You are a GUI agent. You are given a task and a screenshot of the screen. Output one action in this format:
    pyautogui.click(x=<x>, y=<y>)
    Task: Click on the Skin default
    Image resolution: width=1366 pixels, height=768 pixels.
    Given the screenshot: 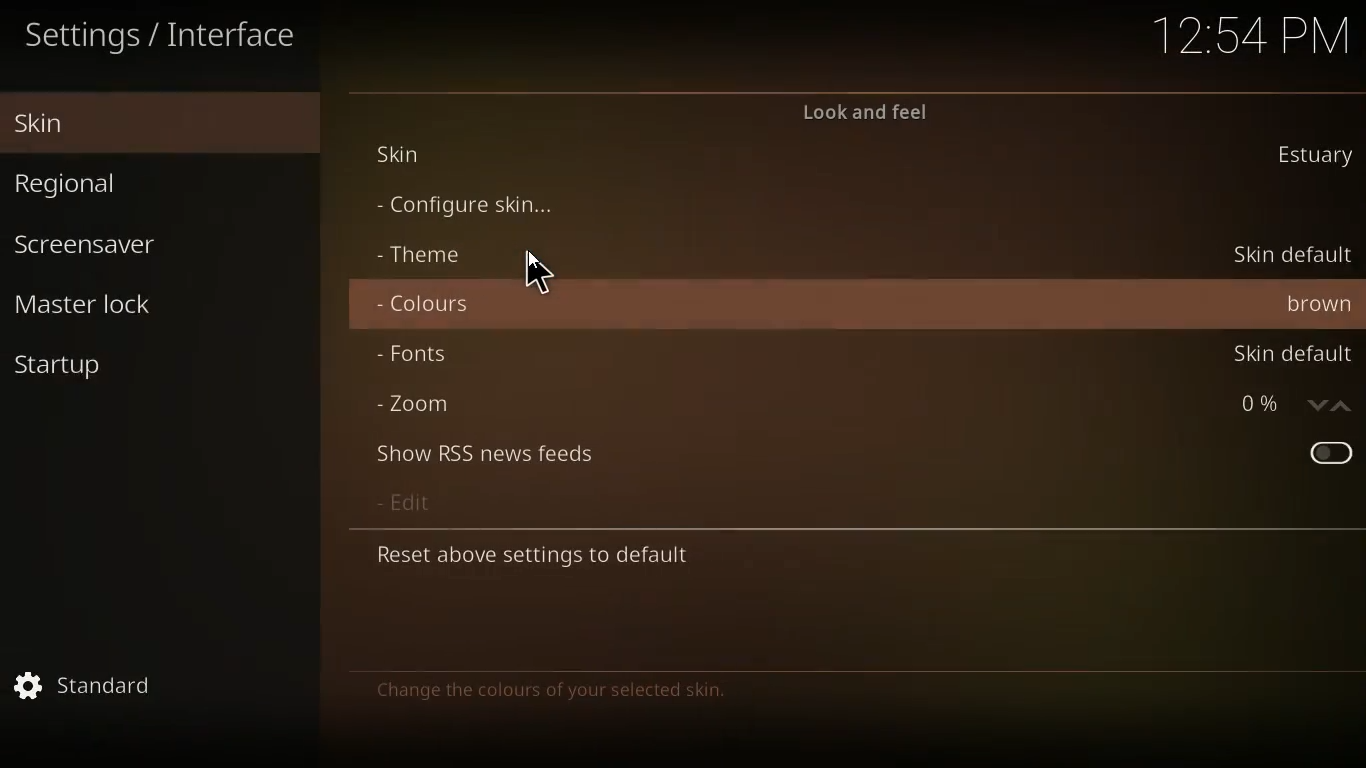 What is the action you would take?
    pyautogui.click(x=1296, y=357)
    